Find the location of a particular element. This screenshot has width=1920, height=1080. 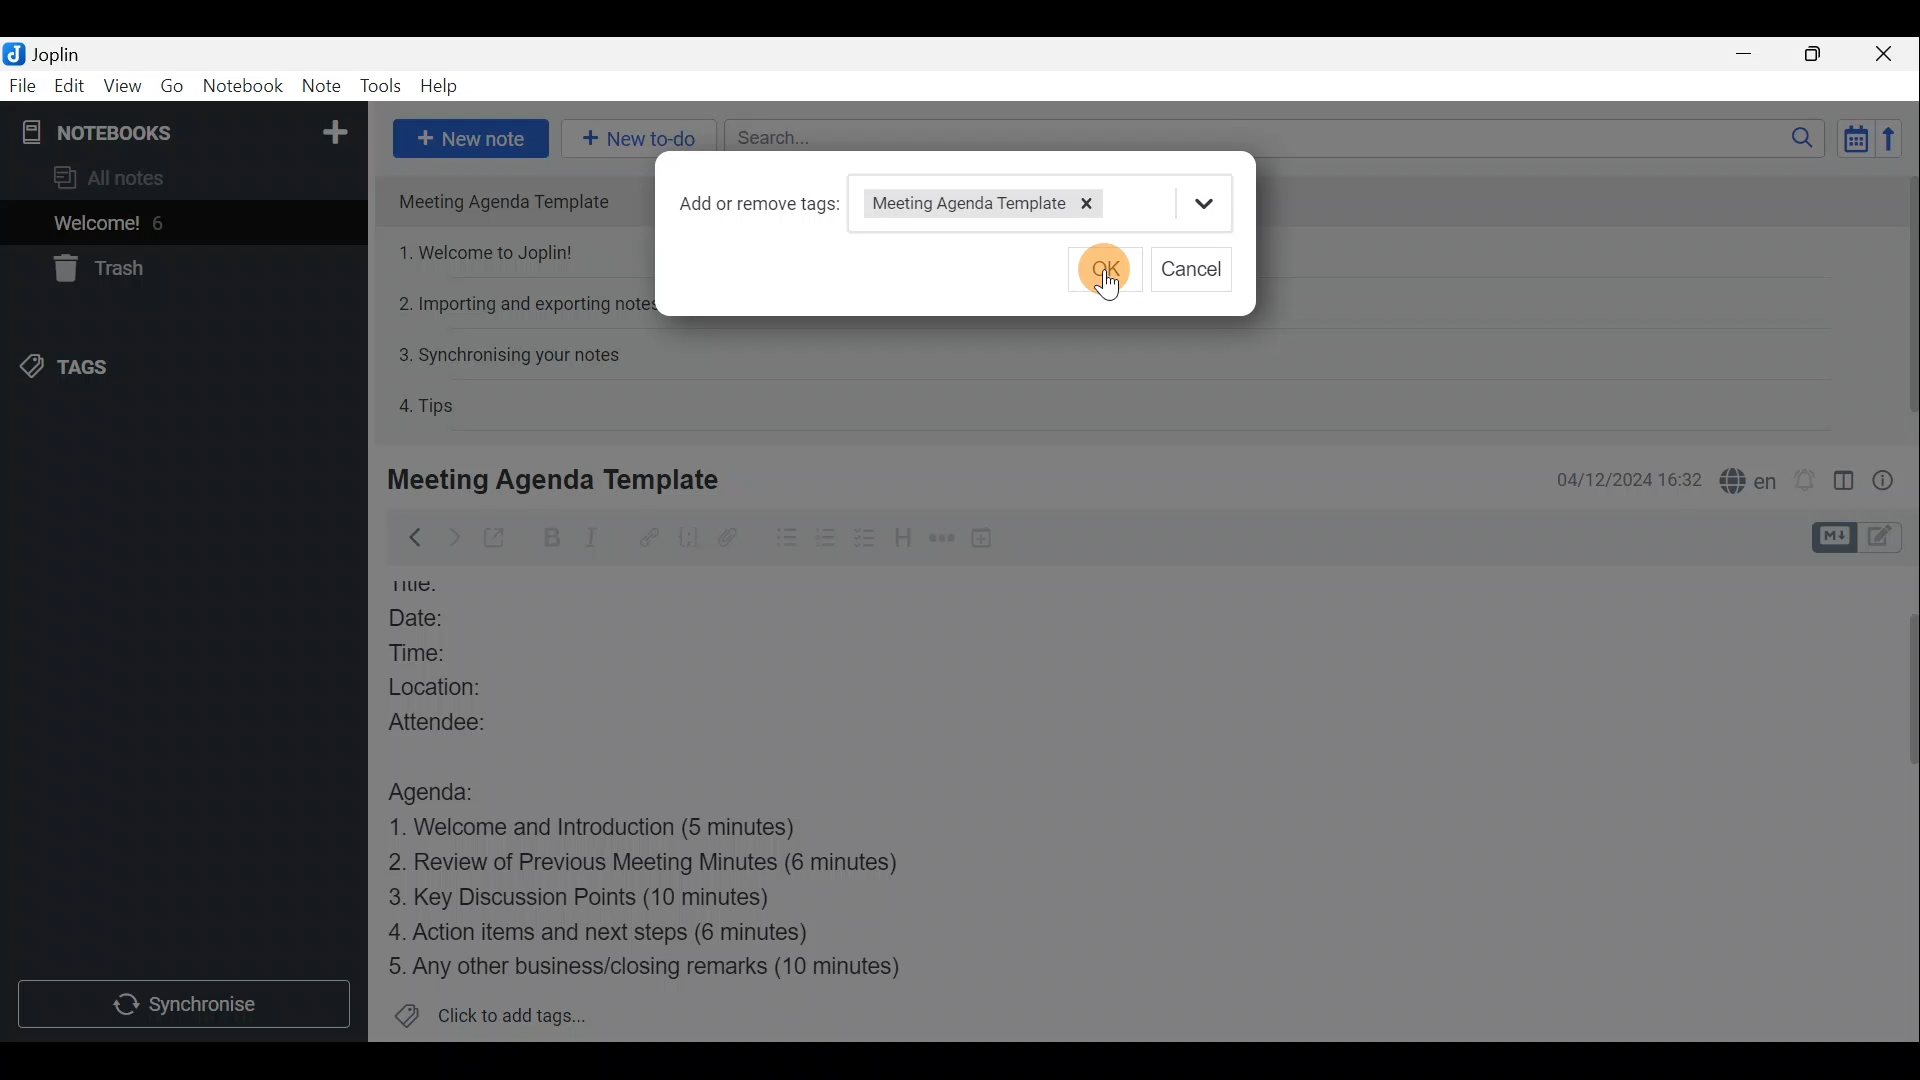

Any other business/closing remarks (10 minutes) is located at coordinates (651, 965).